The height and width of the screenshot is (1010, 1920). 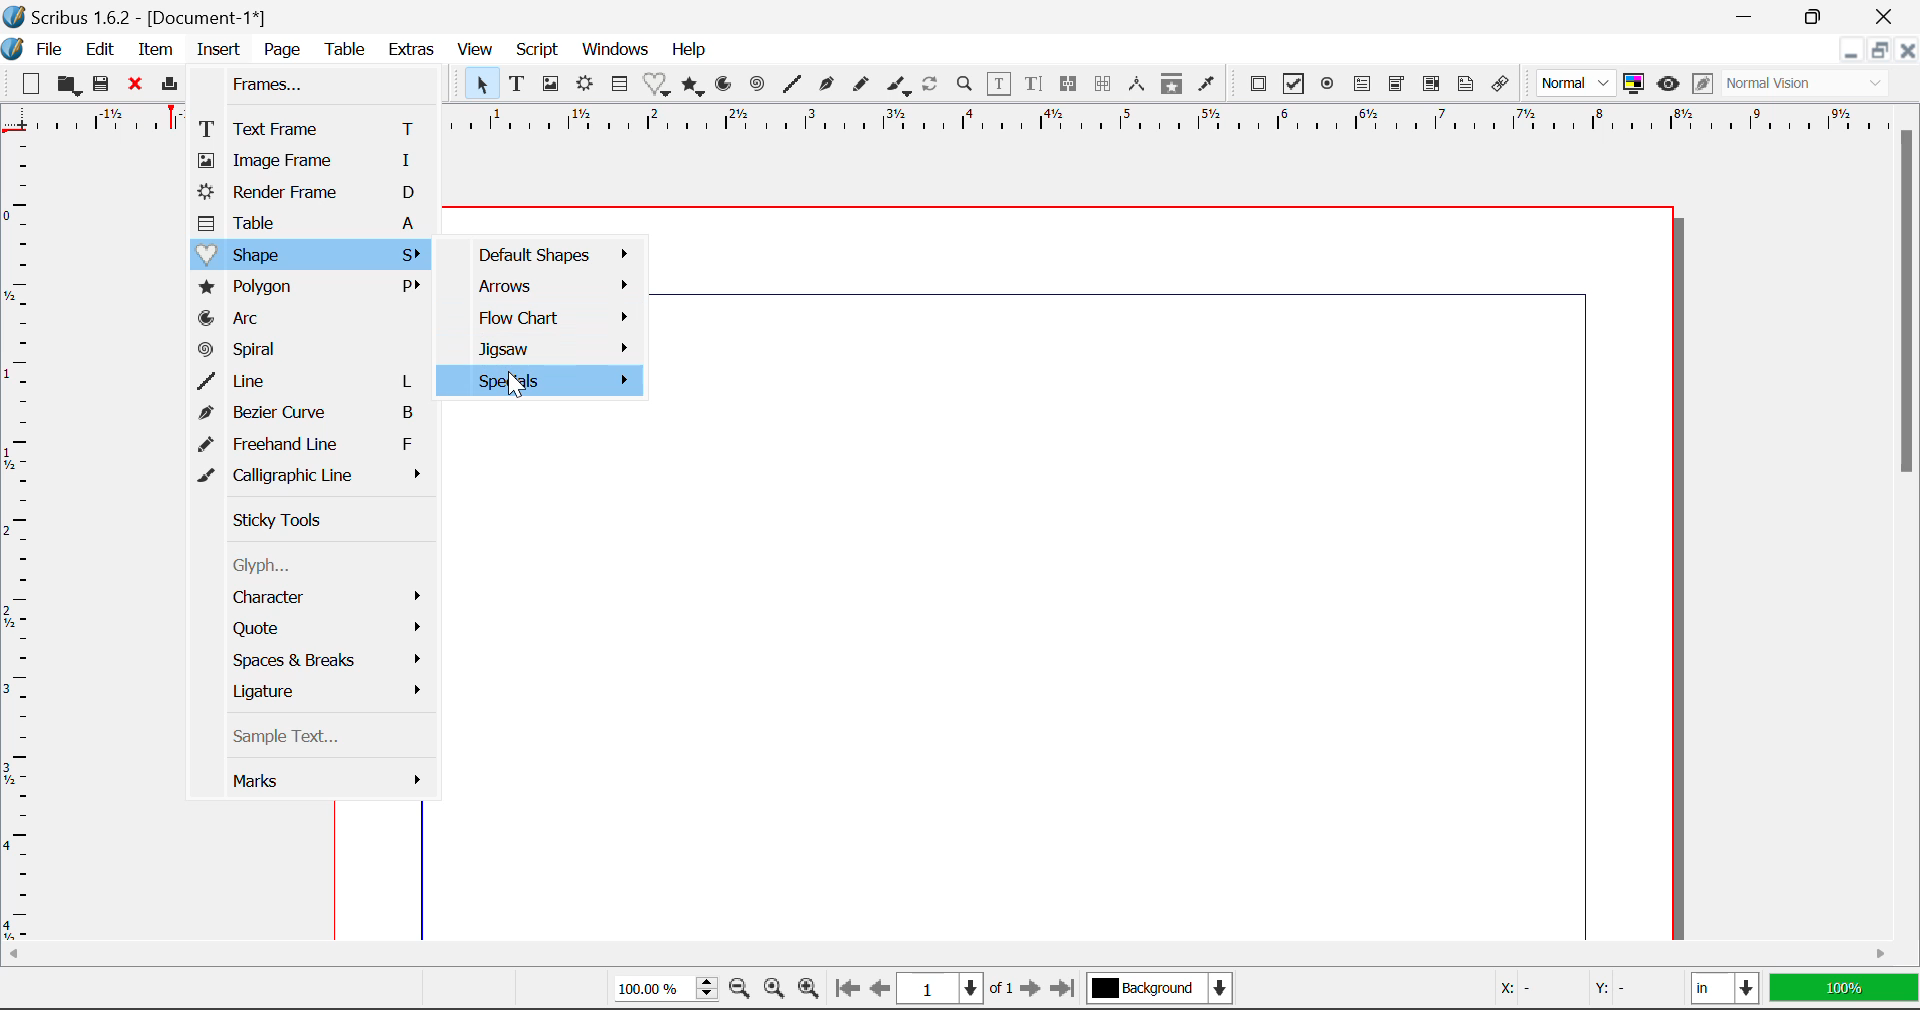 I want to click on Link Text Frames, so click(x=1072, y=83).